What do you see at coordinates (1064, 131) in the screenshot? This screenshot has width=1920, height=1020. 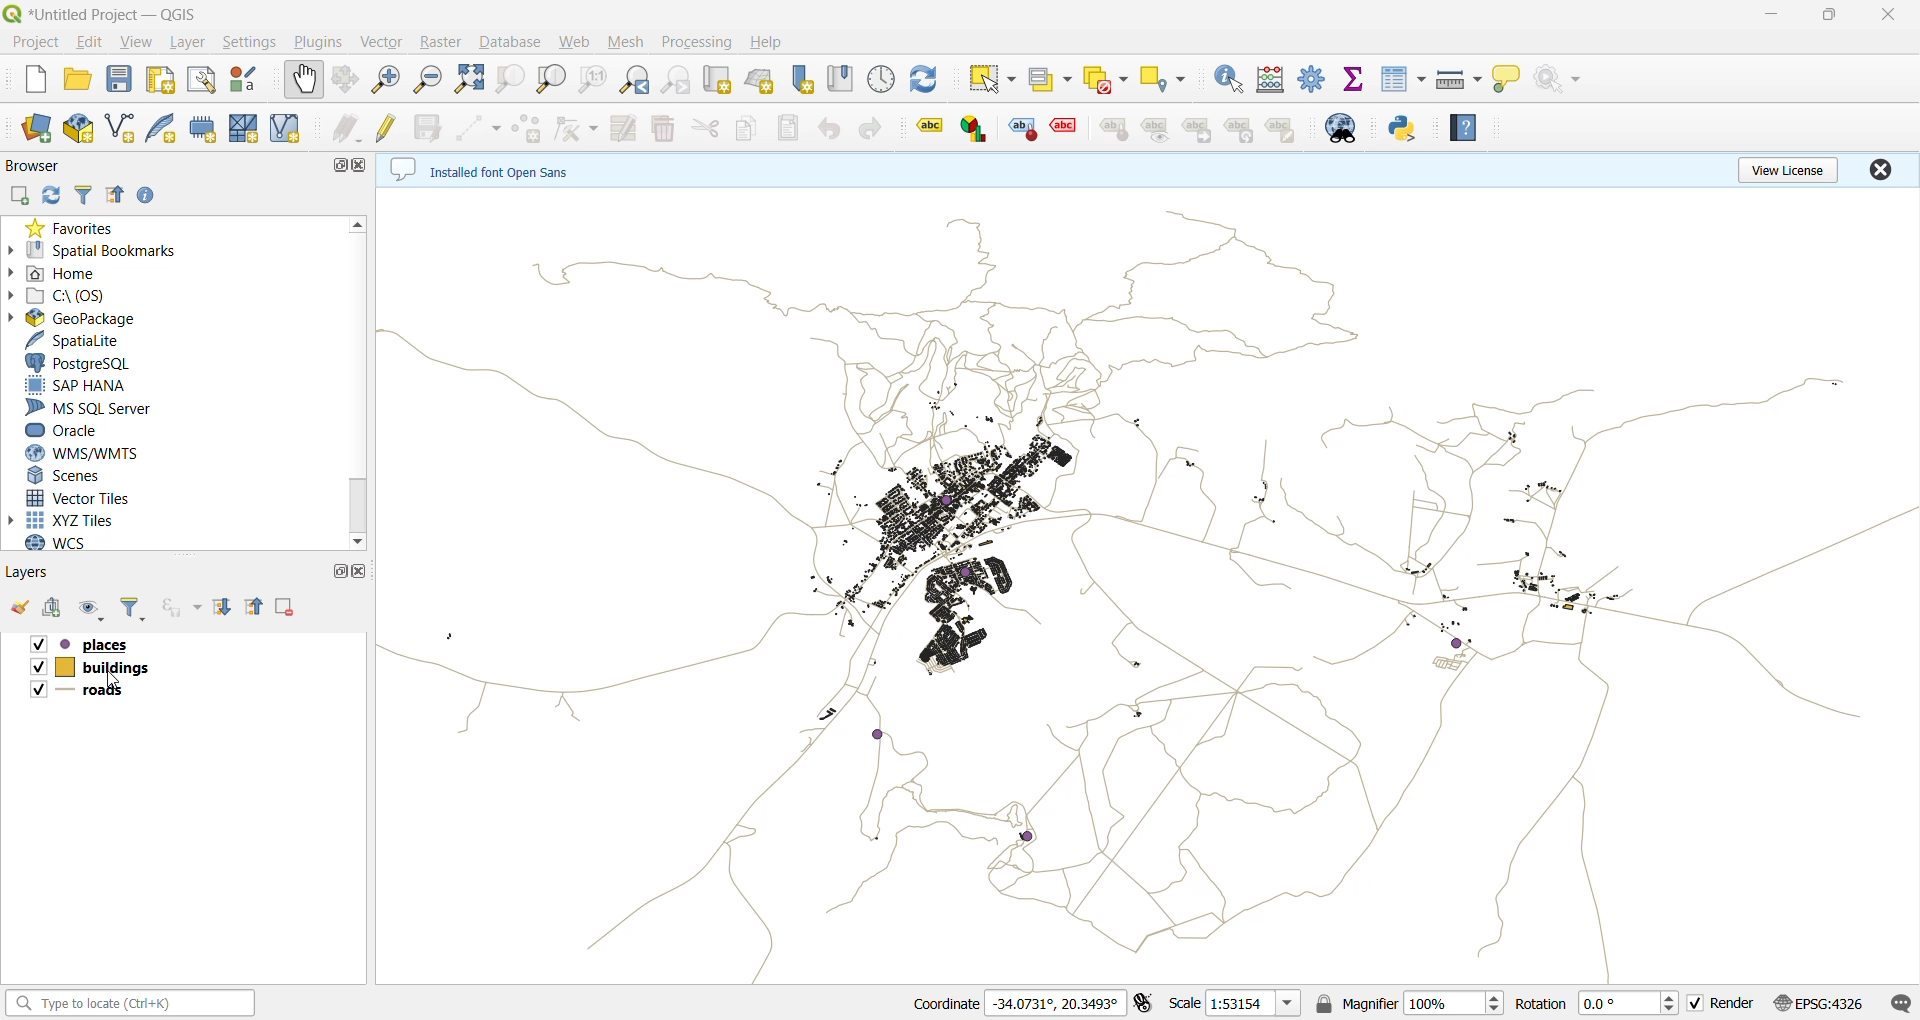 I see `effect` at bounding box center [1064, 131].